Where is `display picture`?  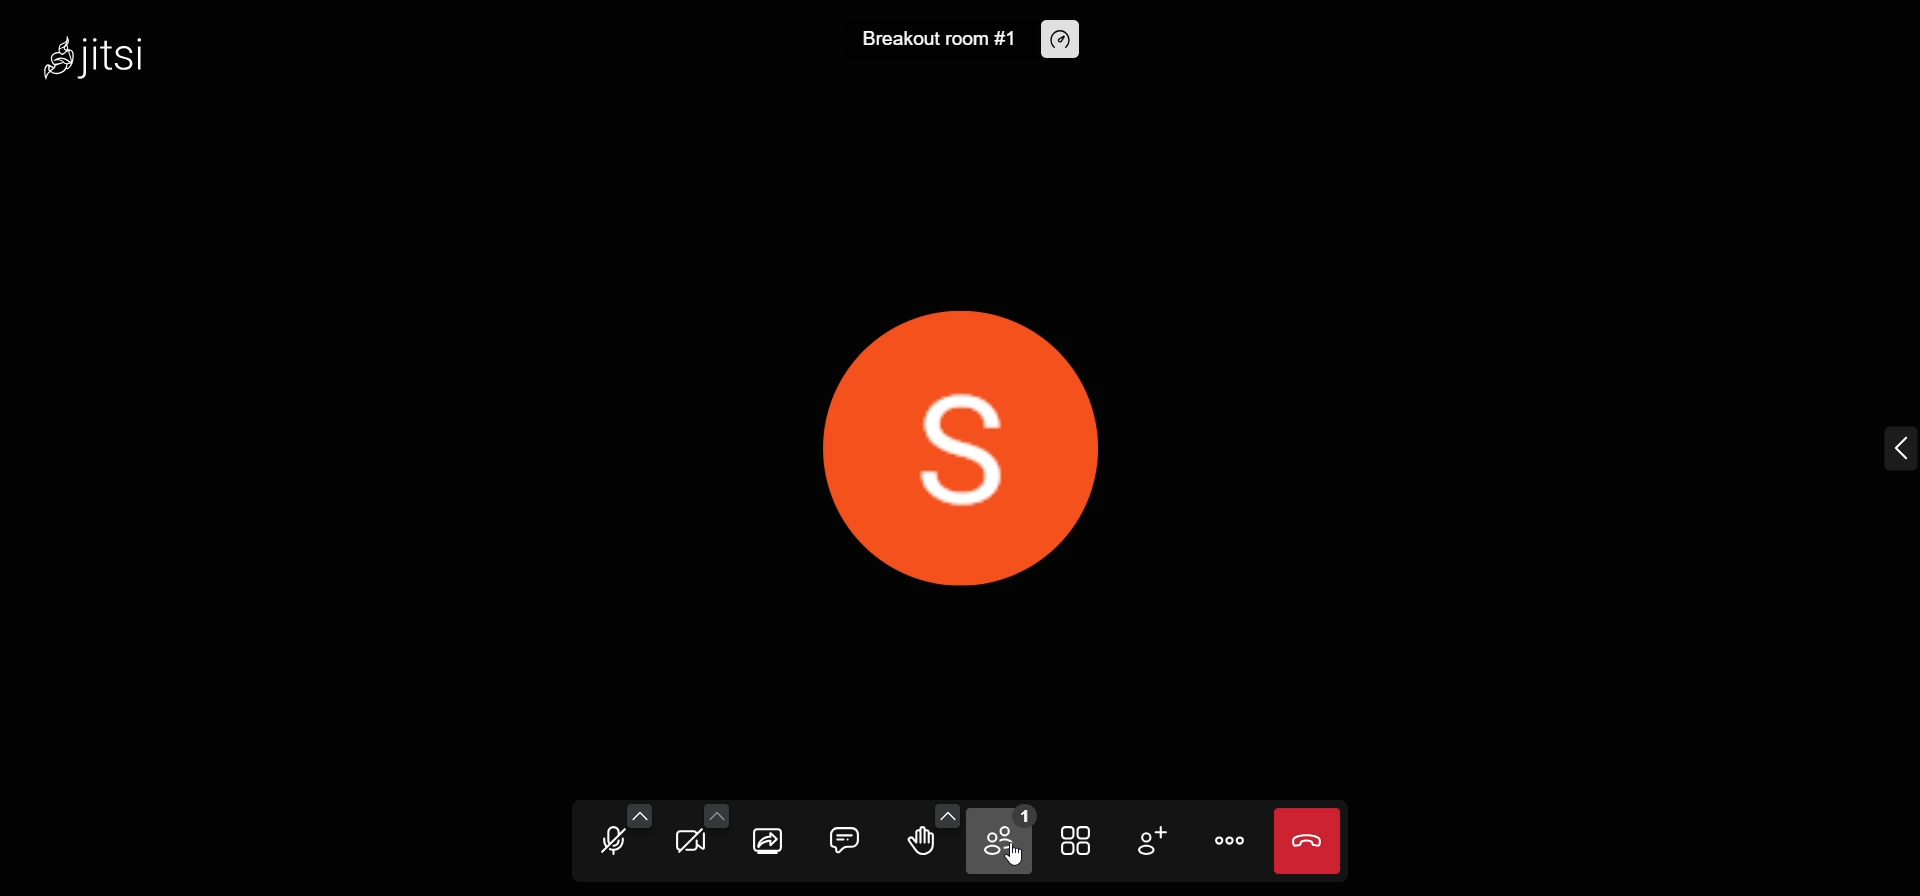
display picture is located at coordinates (961, 444).